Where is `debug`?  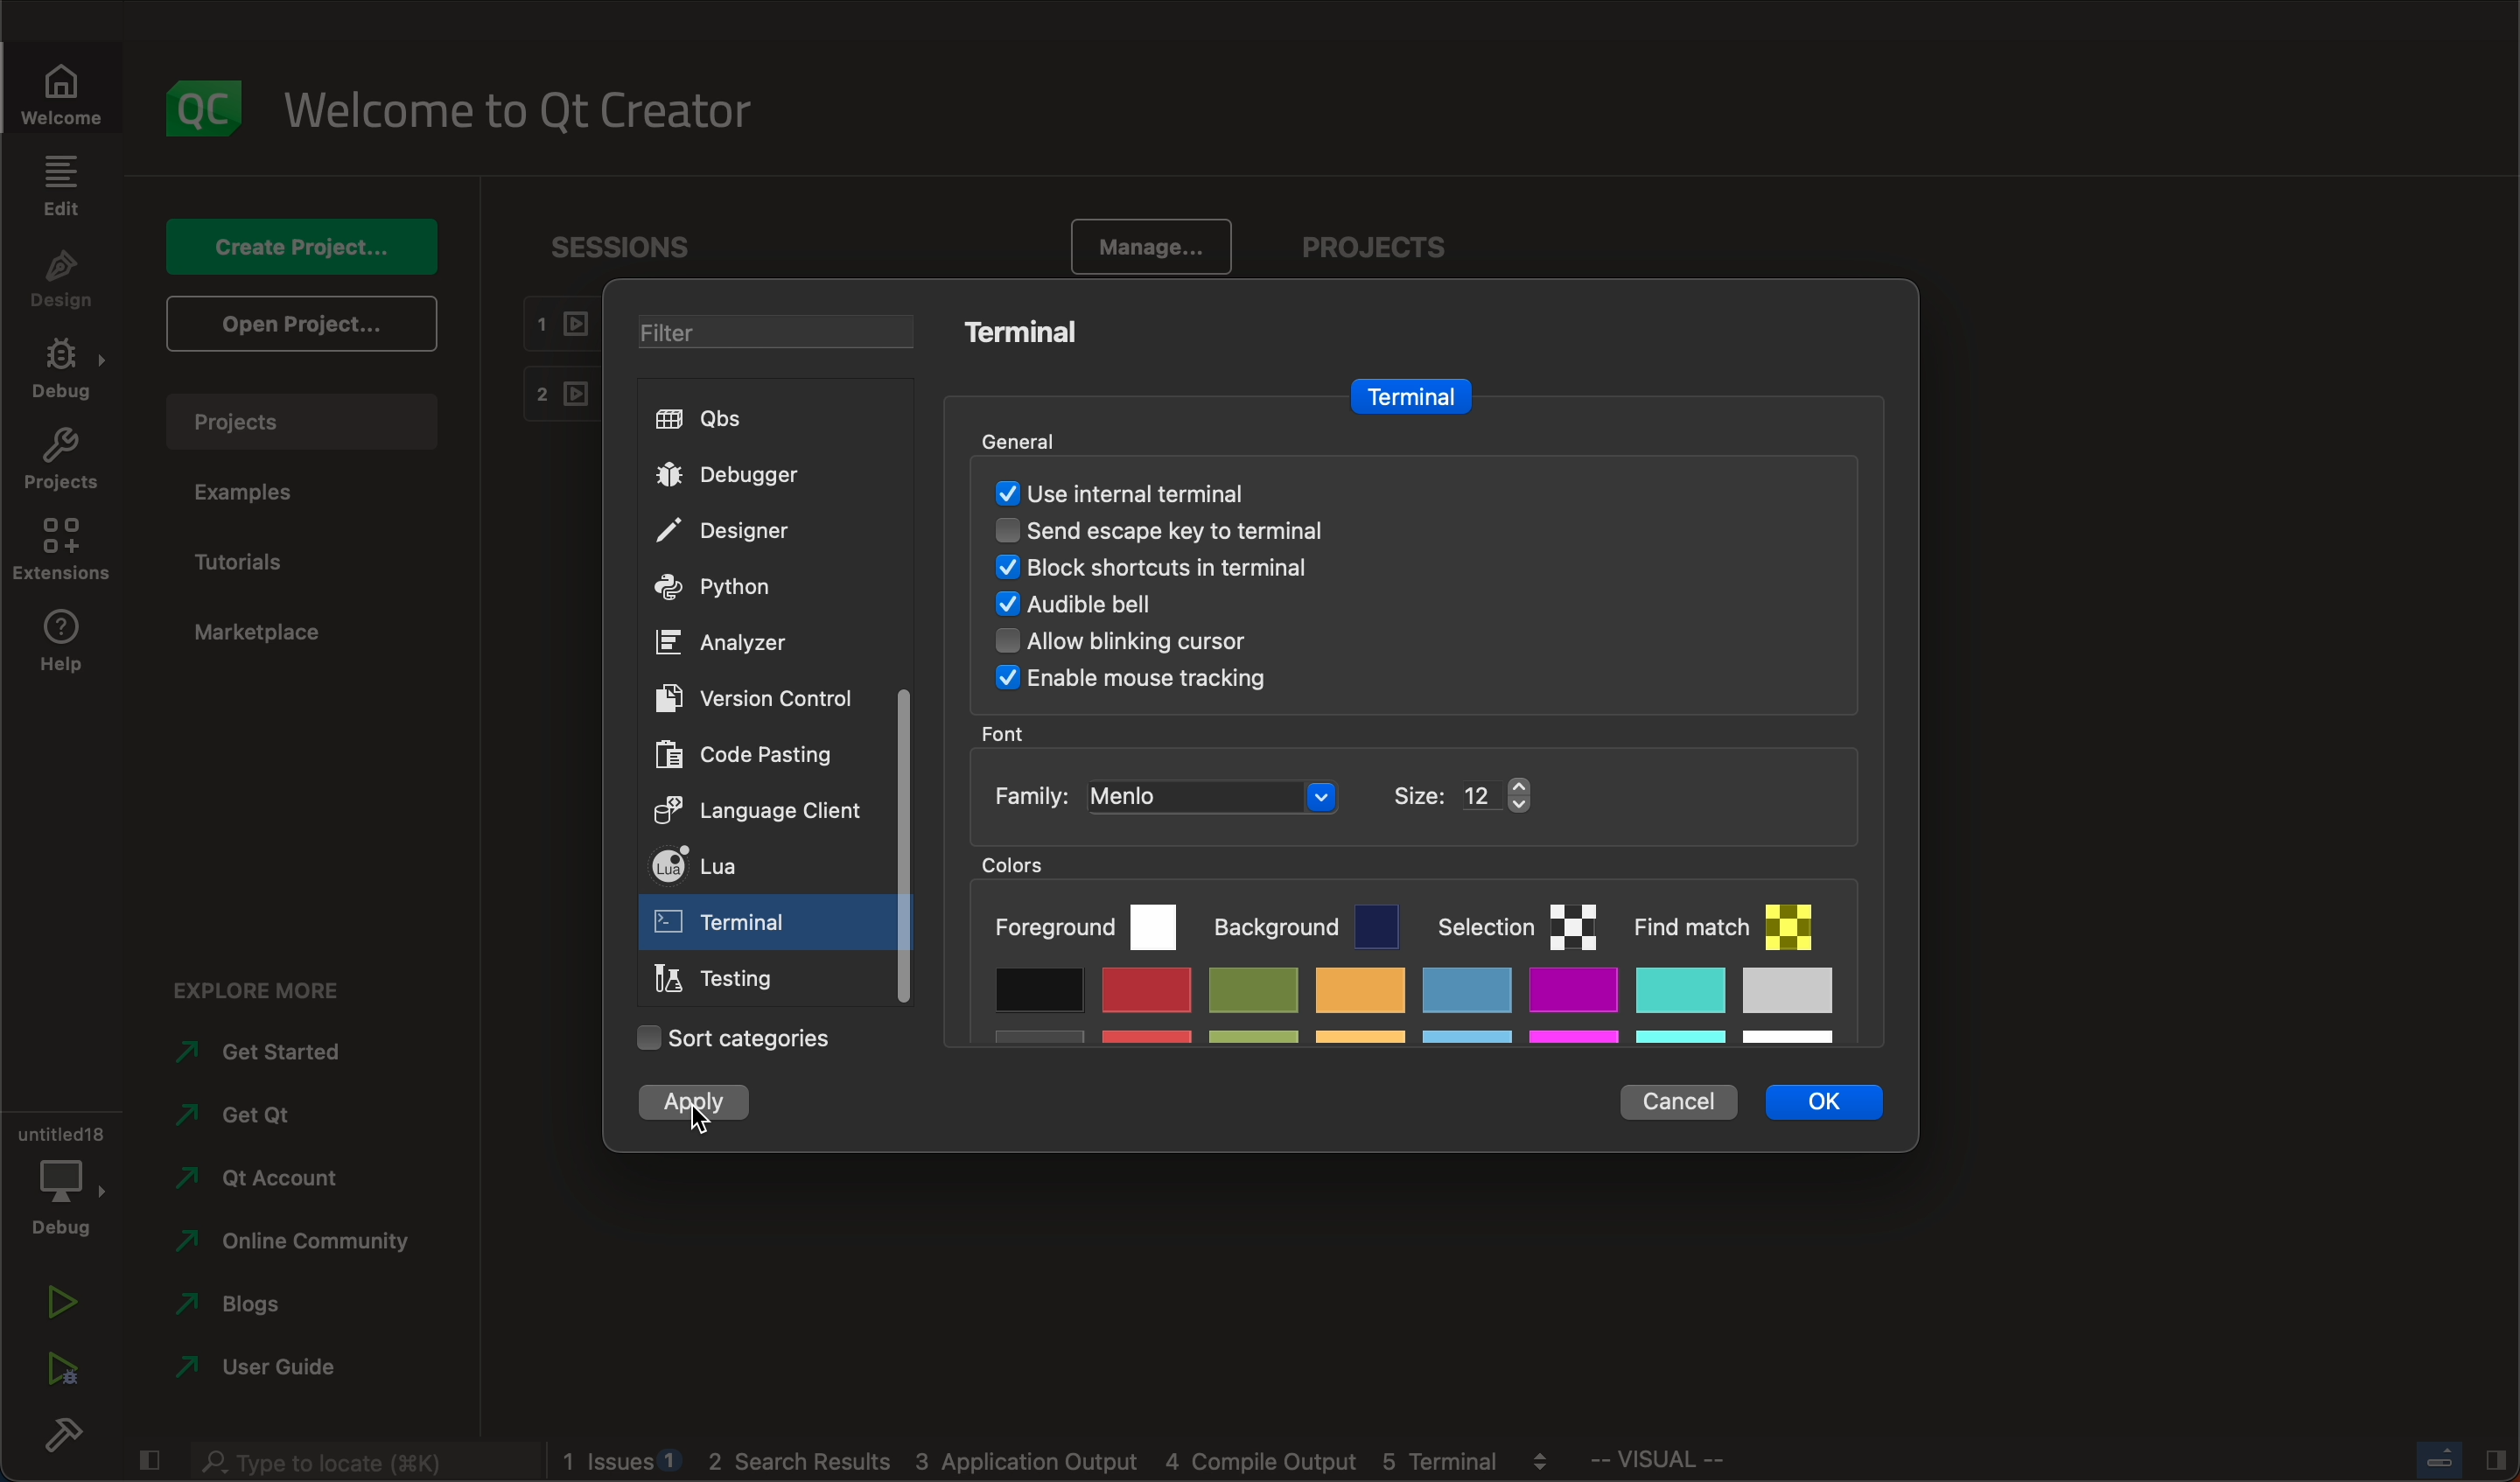 debug is located at coordinates (60, 372).